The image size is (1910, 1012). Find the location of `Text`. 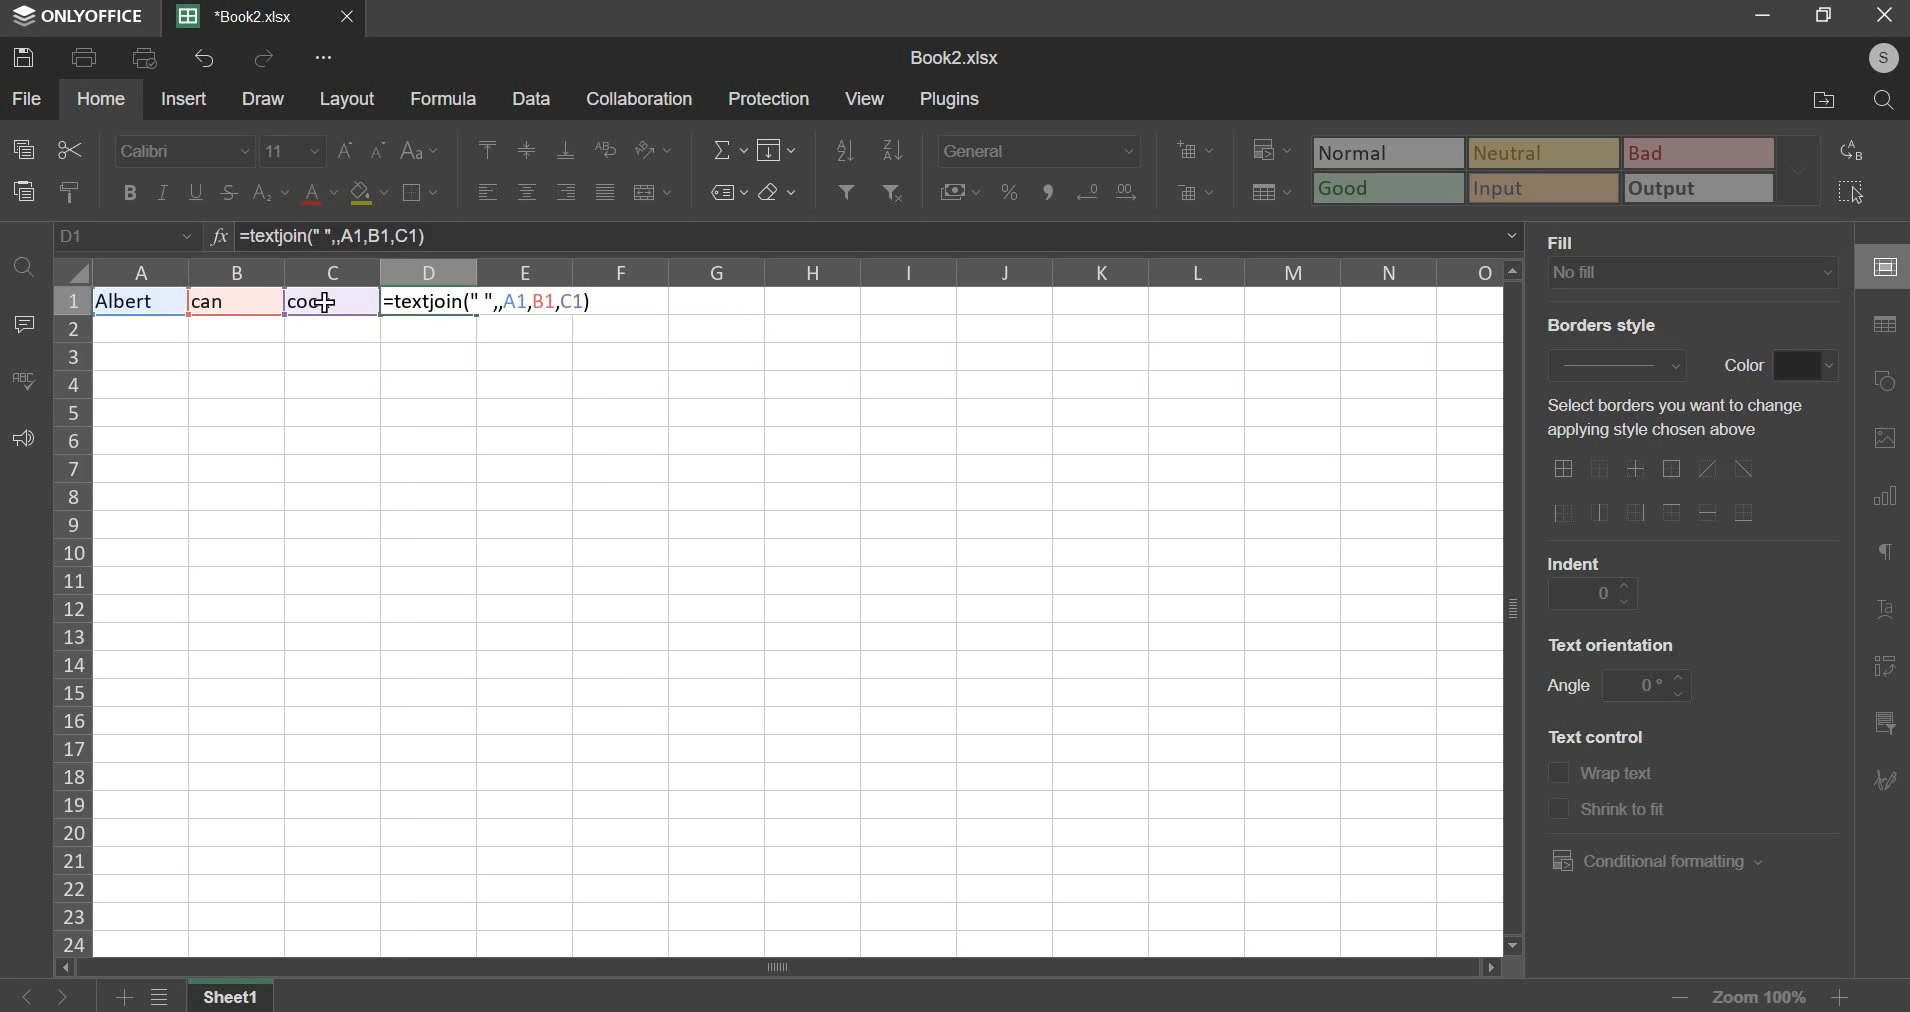

Text is located at coordinates (226, 303).